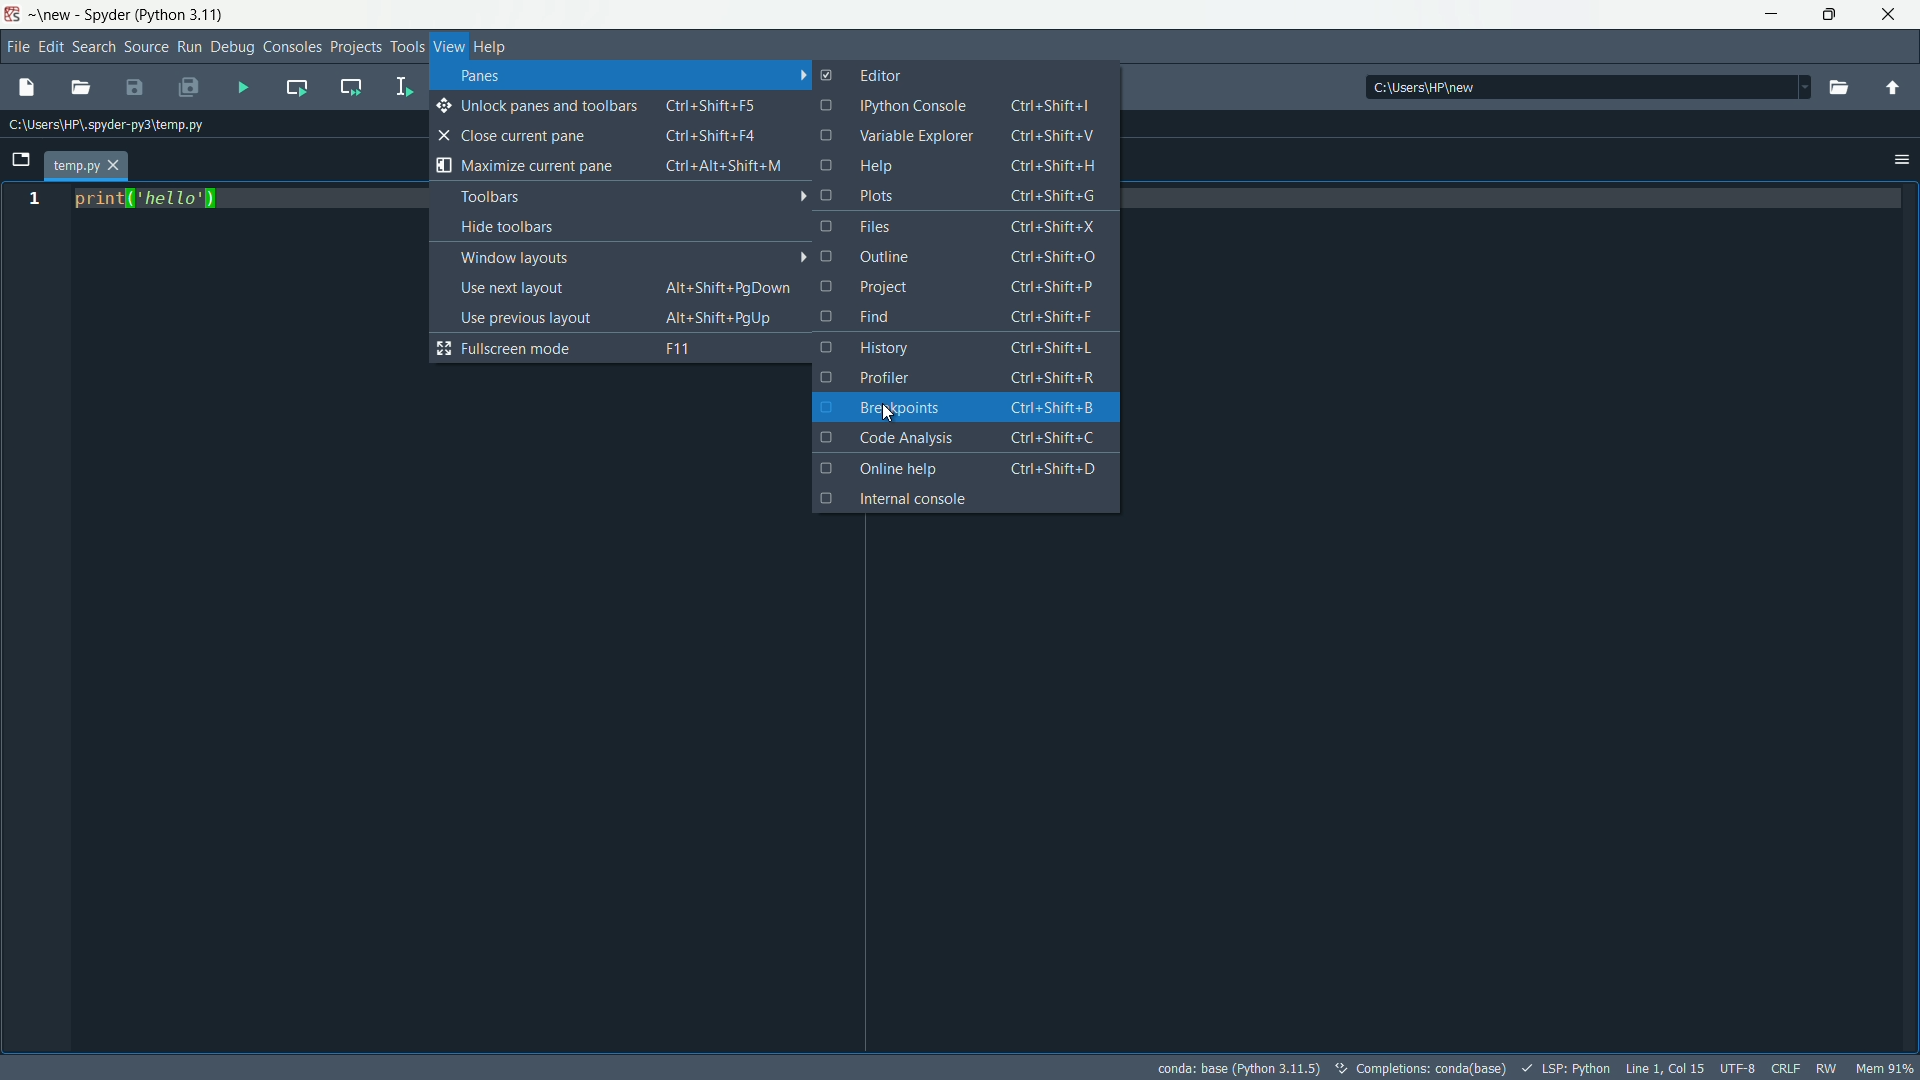 The width and height of the screenshot is (1920, 1080). What do you see at coordinates (955, 377) in the screenshot?
I see `profiler` at bounding box center [955, 377].